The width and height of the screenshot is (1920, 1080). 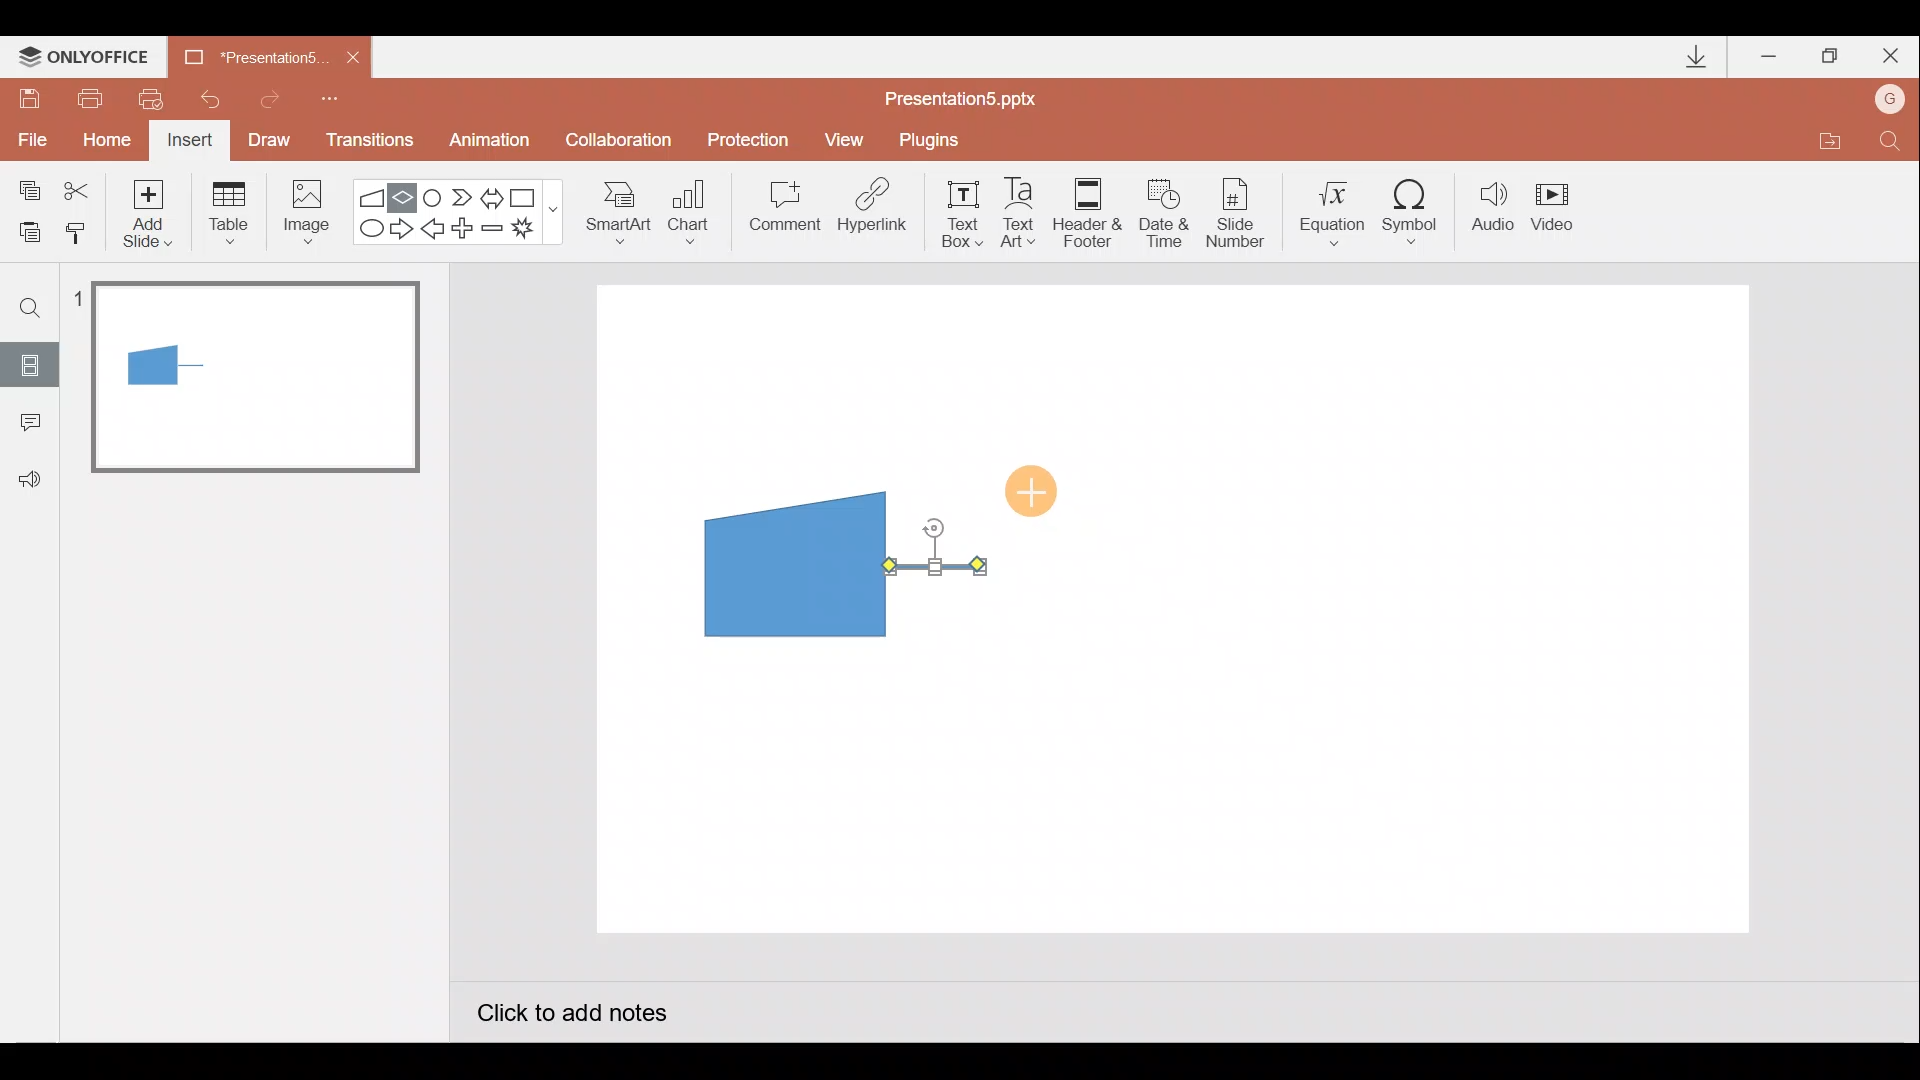 I want to click on Manual input flow chart , so click(x=791, y=562).